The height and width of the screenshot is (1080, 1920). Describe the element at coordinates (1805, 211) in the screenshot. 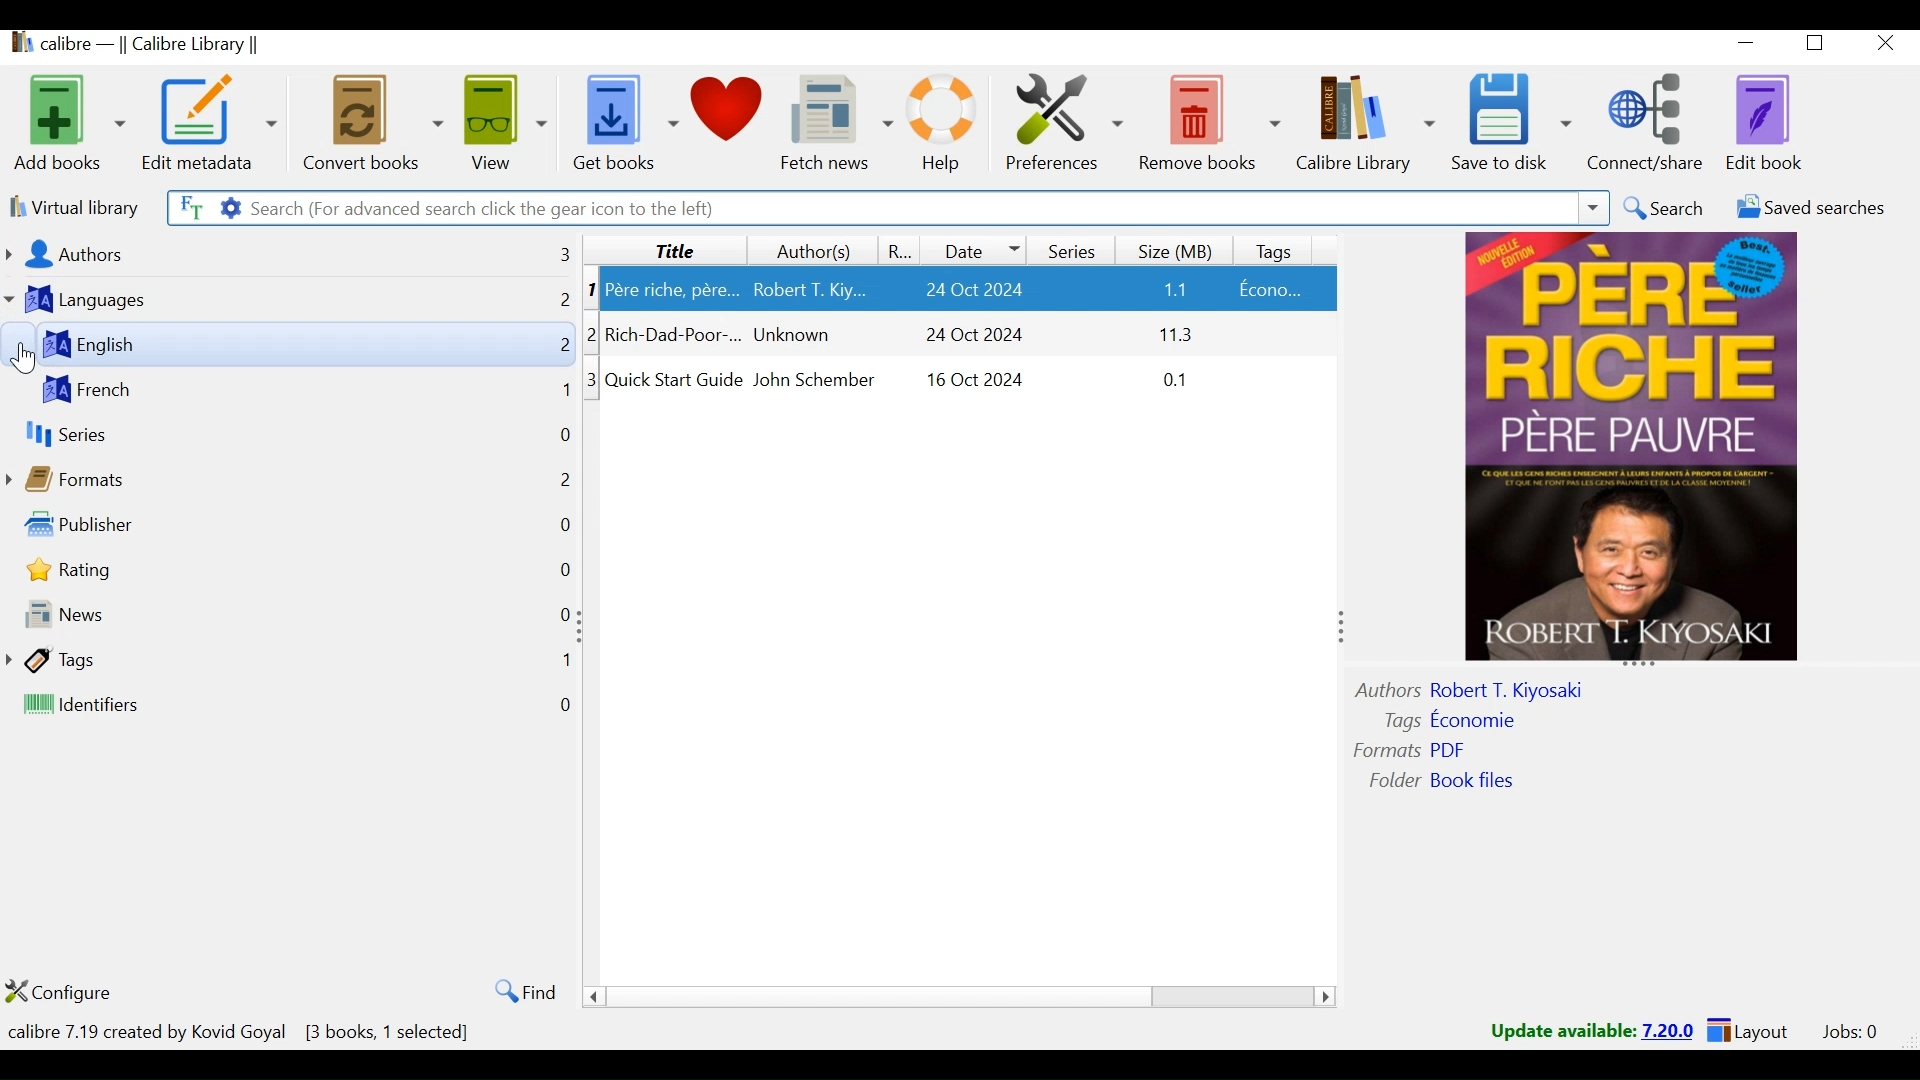

I see `SAved Searches` at that location.